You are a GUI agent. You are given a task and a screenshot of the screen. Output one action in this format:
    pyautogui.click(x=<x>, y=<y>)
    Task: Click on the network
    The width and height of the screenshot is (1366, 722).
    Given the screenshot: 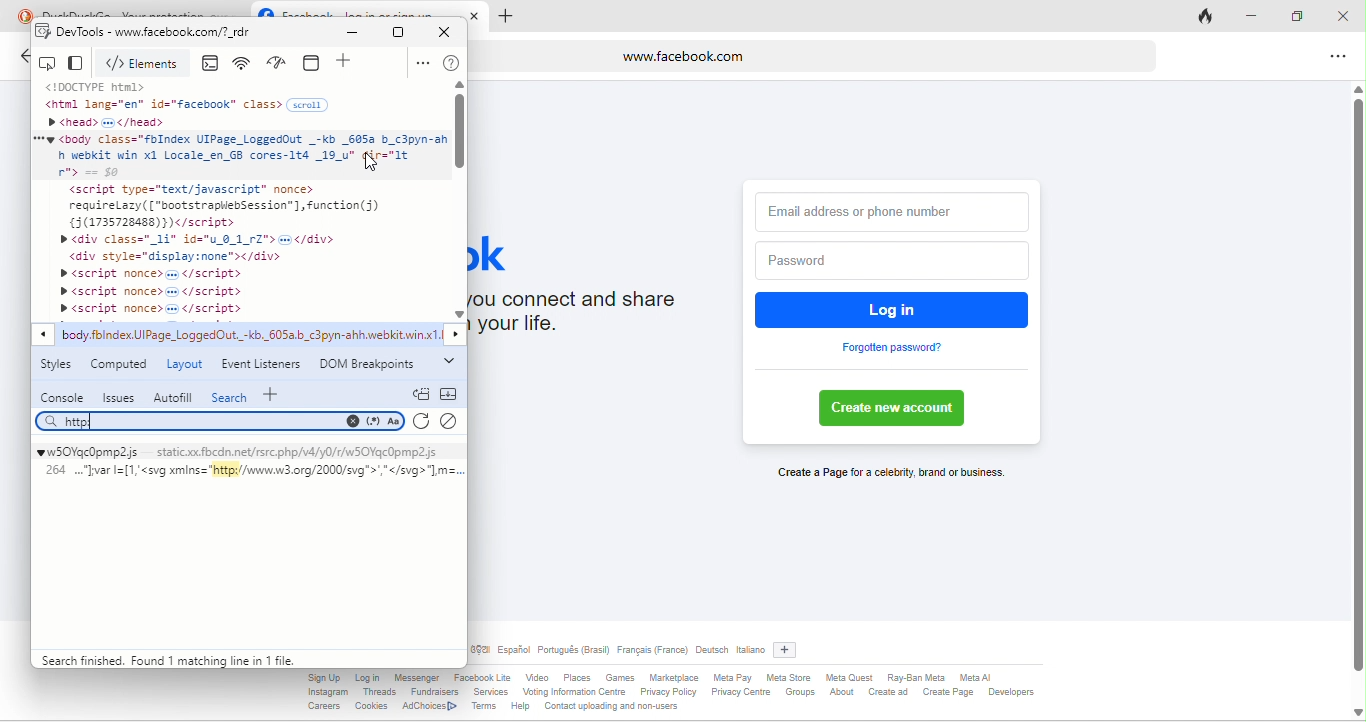 What is the action you would take?
    pyautogui.click(x=245, y=64)
    